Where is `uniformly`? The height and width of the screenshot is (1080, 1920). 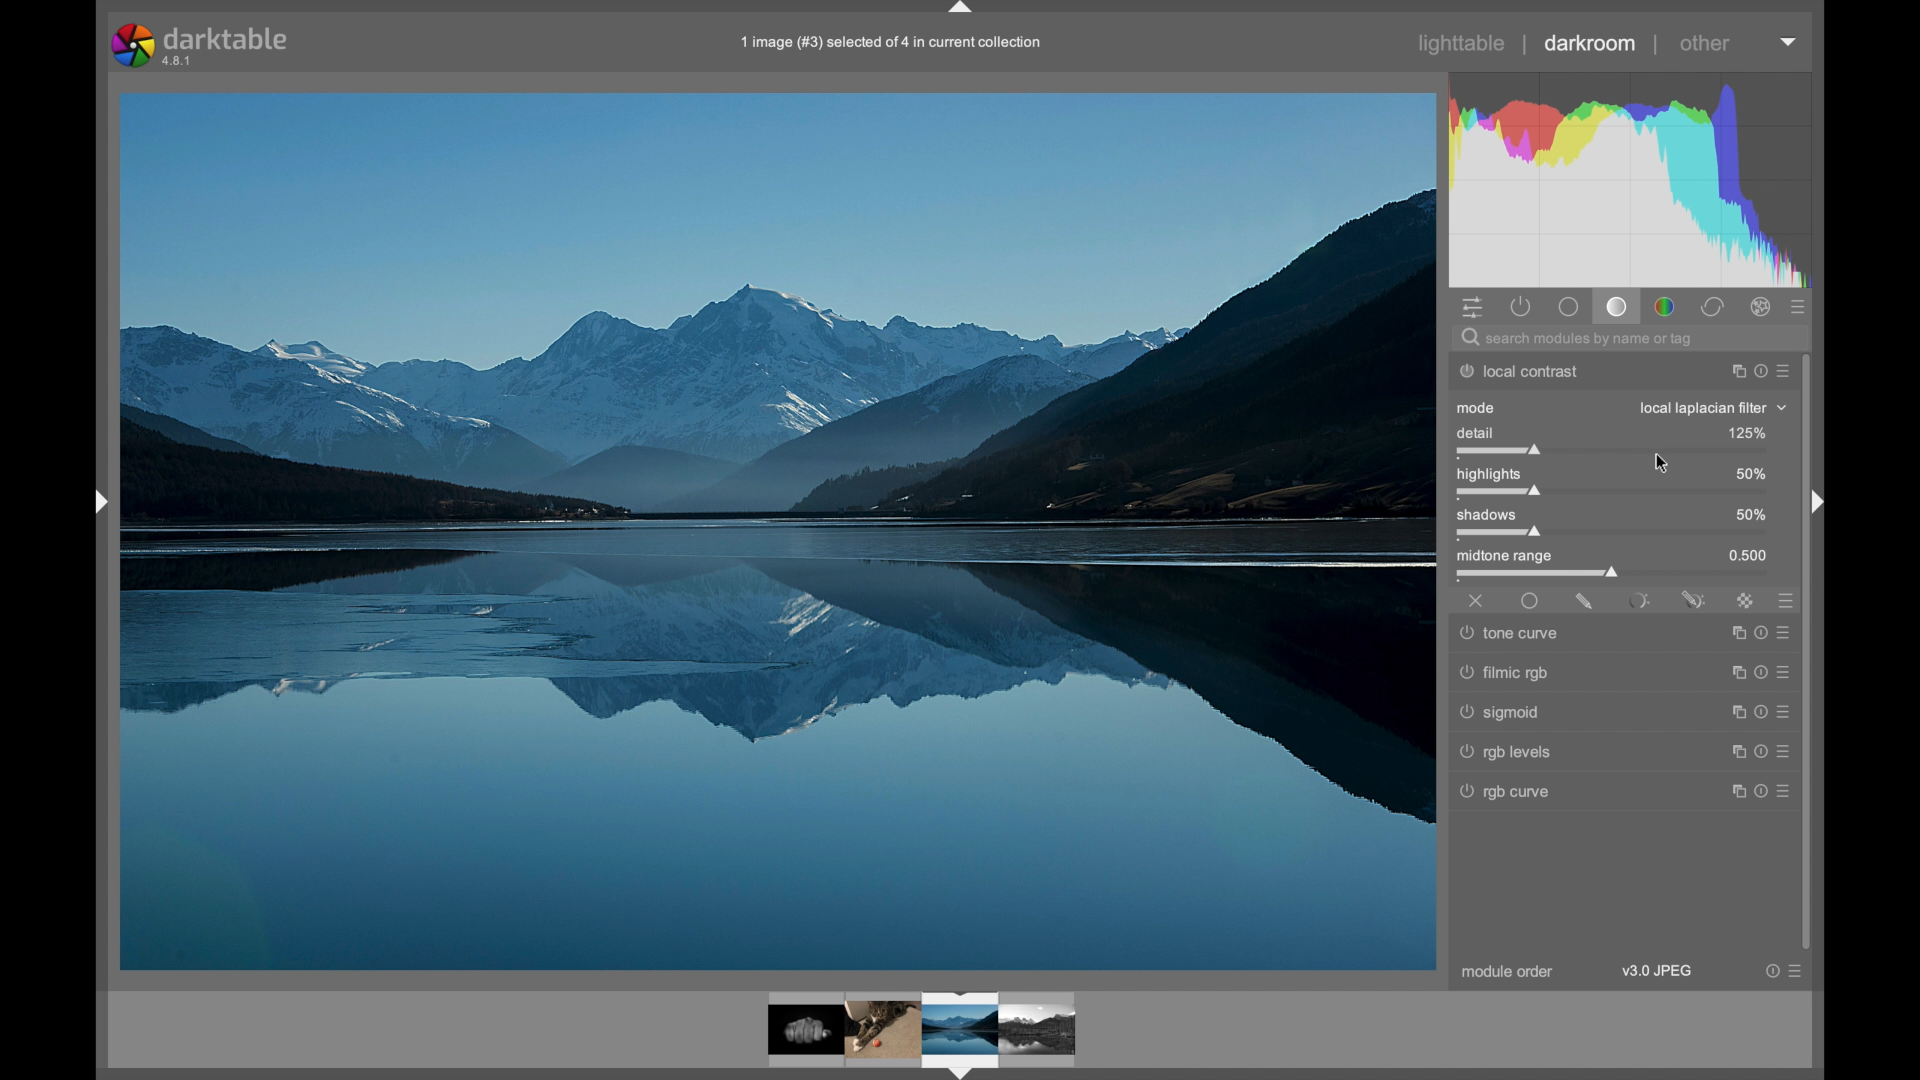
uniformly is located at coordinates (1530, 601).